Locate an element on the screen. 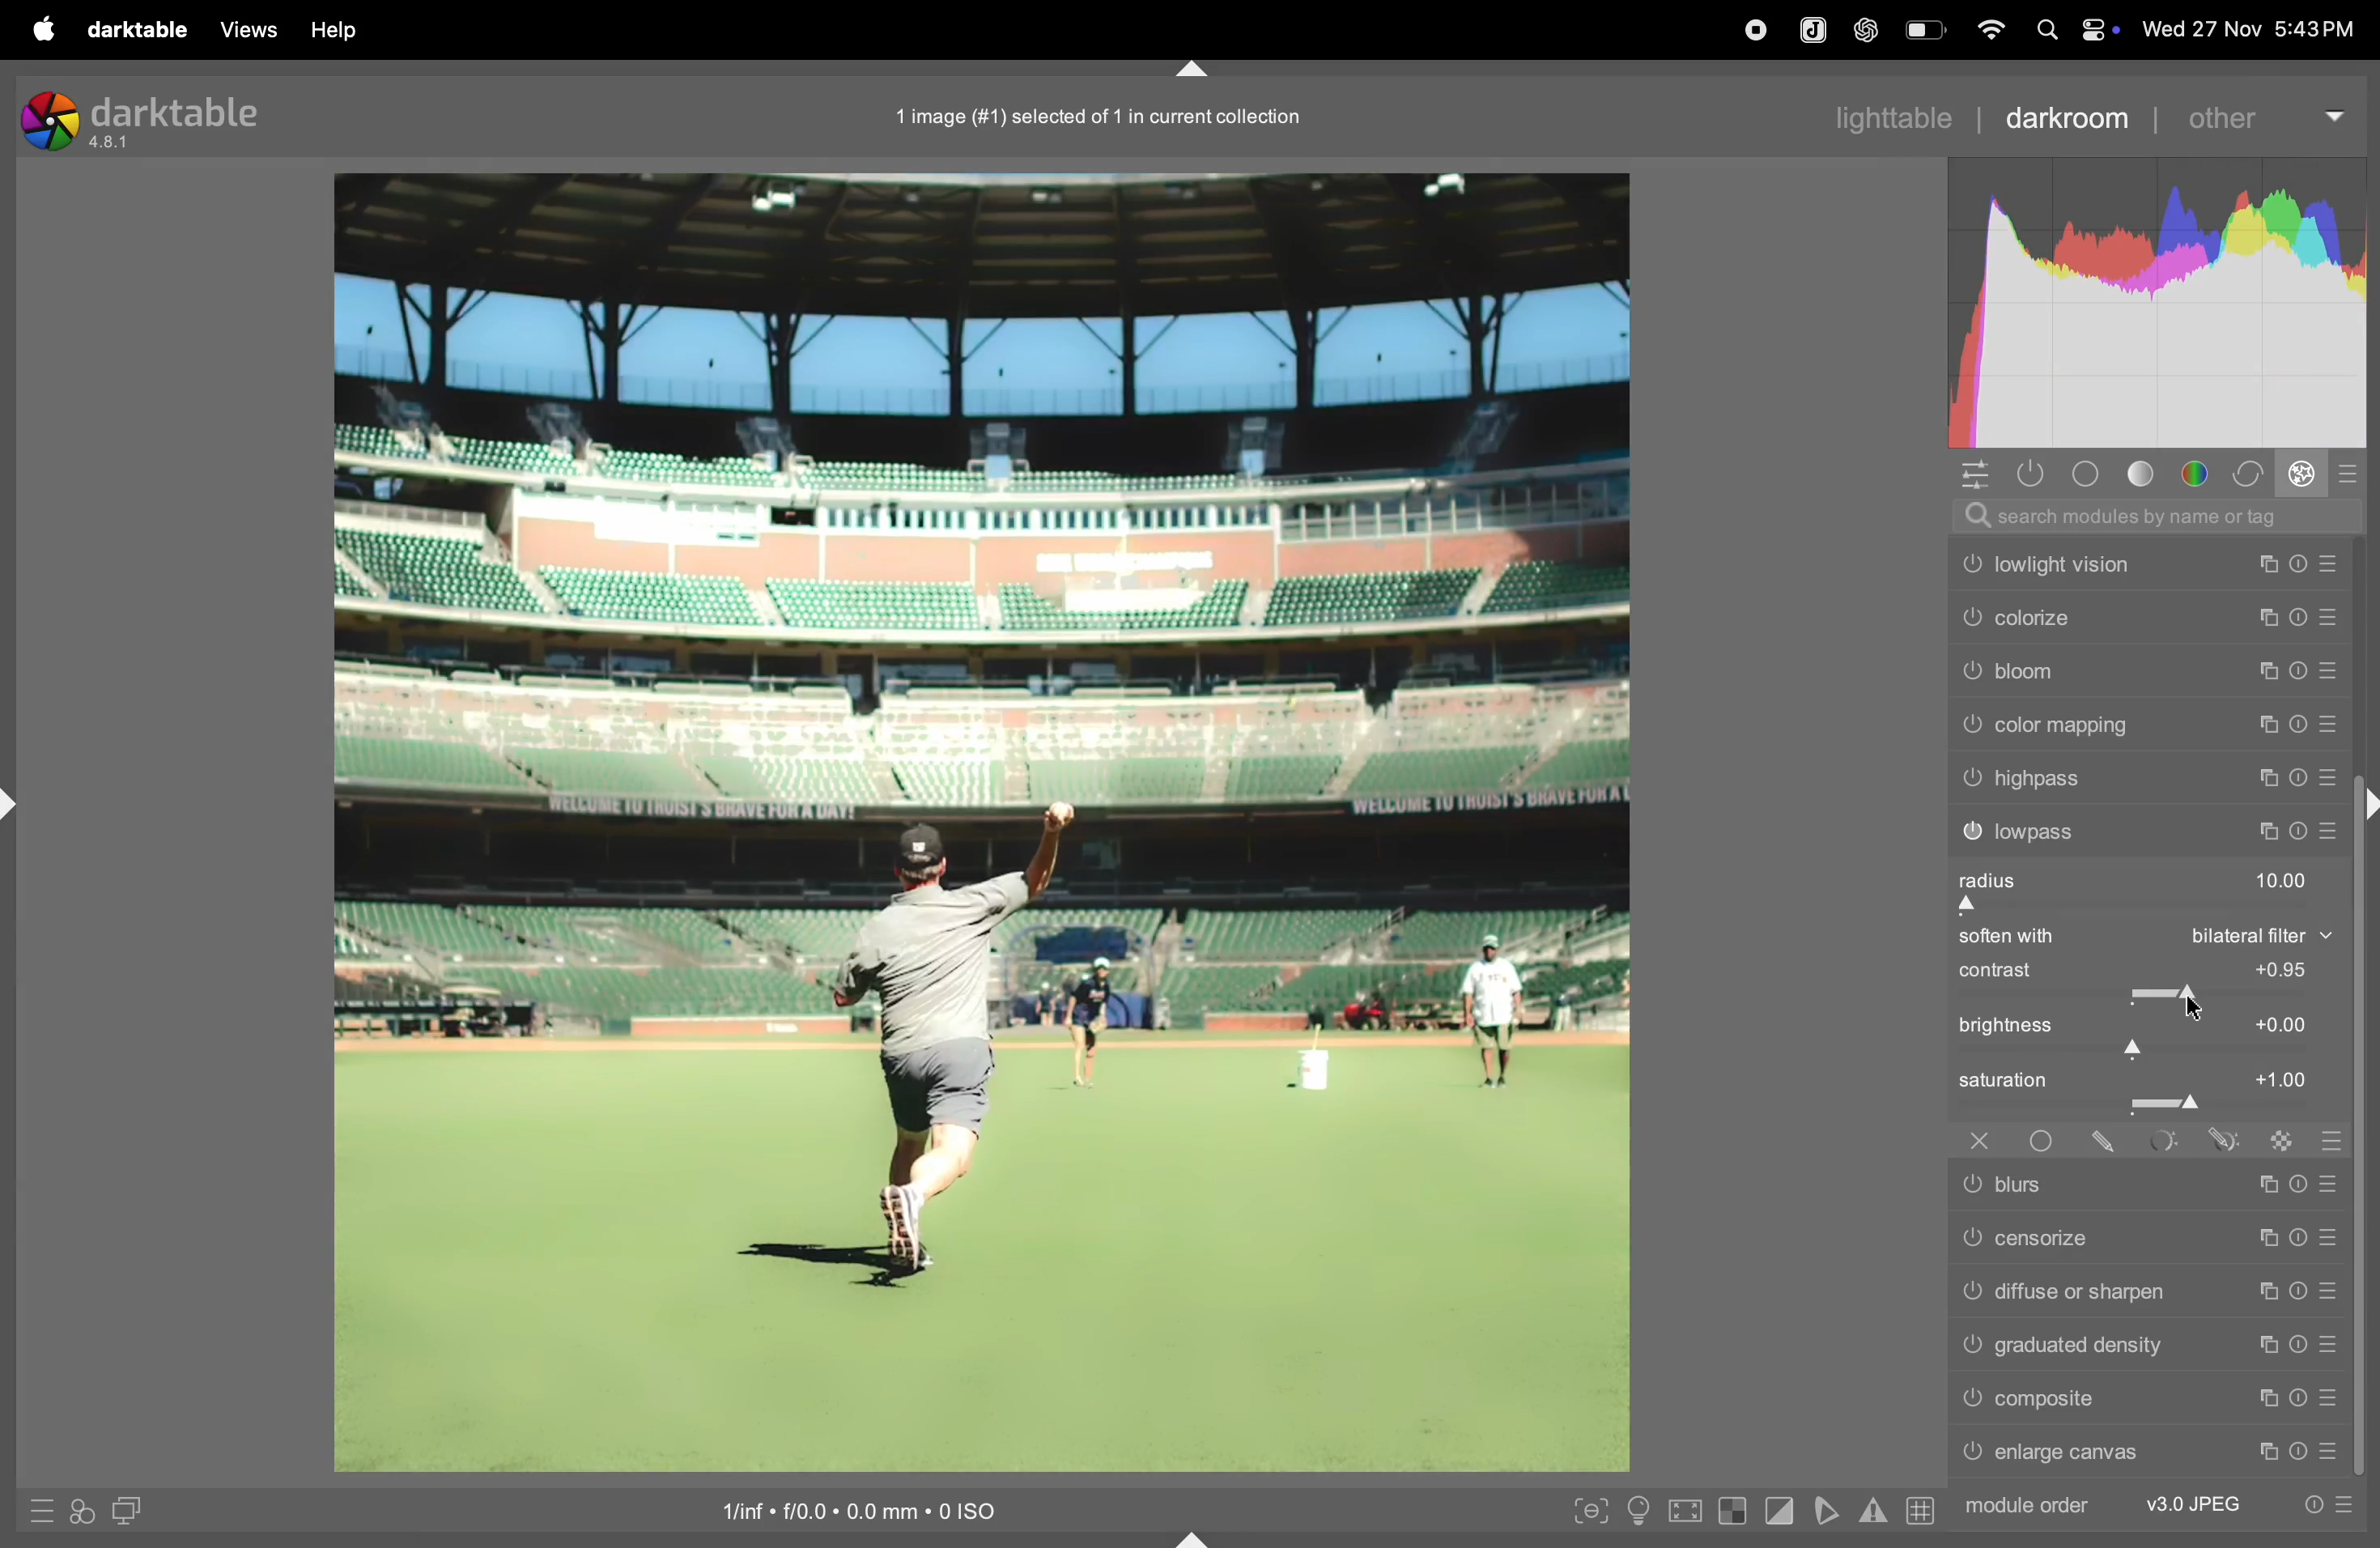  display second dark room image window is located at coordinates (137, 1512).